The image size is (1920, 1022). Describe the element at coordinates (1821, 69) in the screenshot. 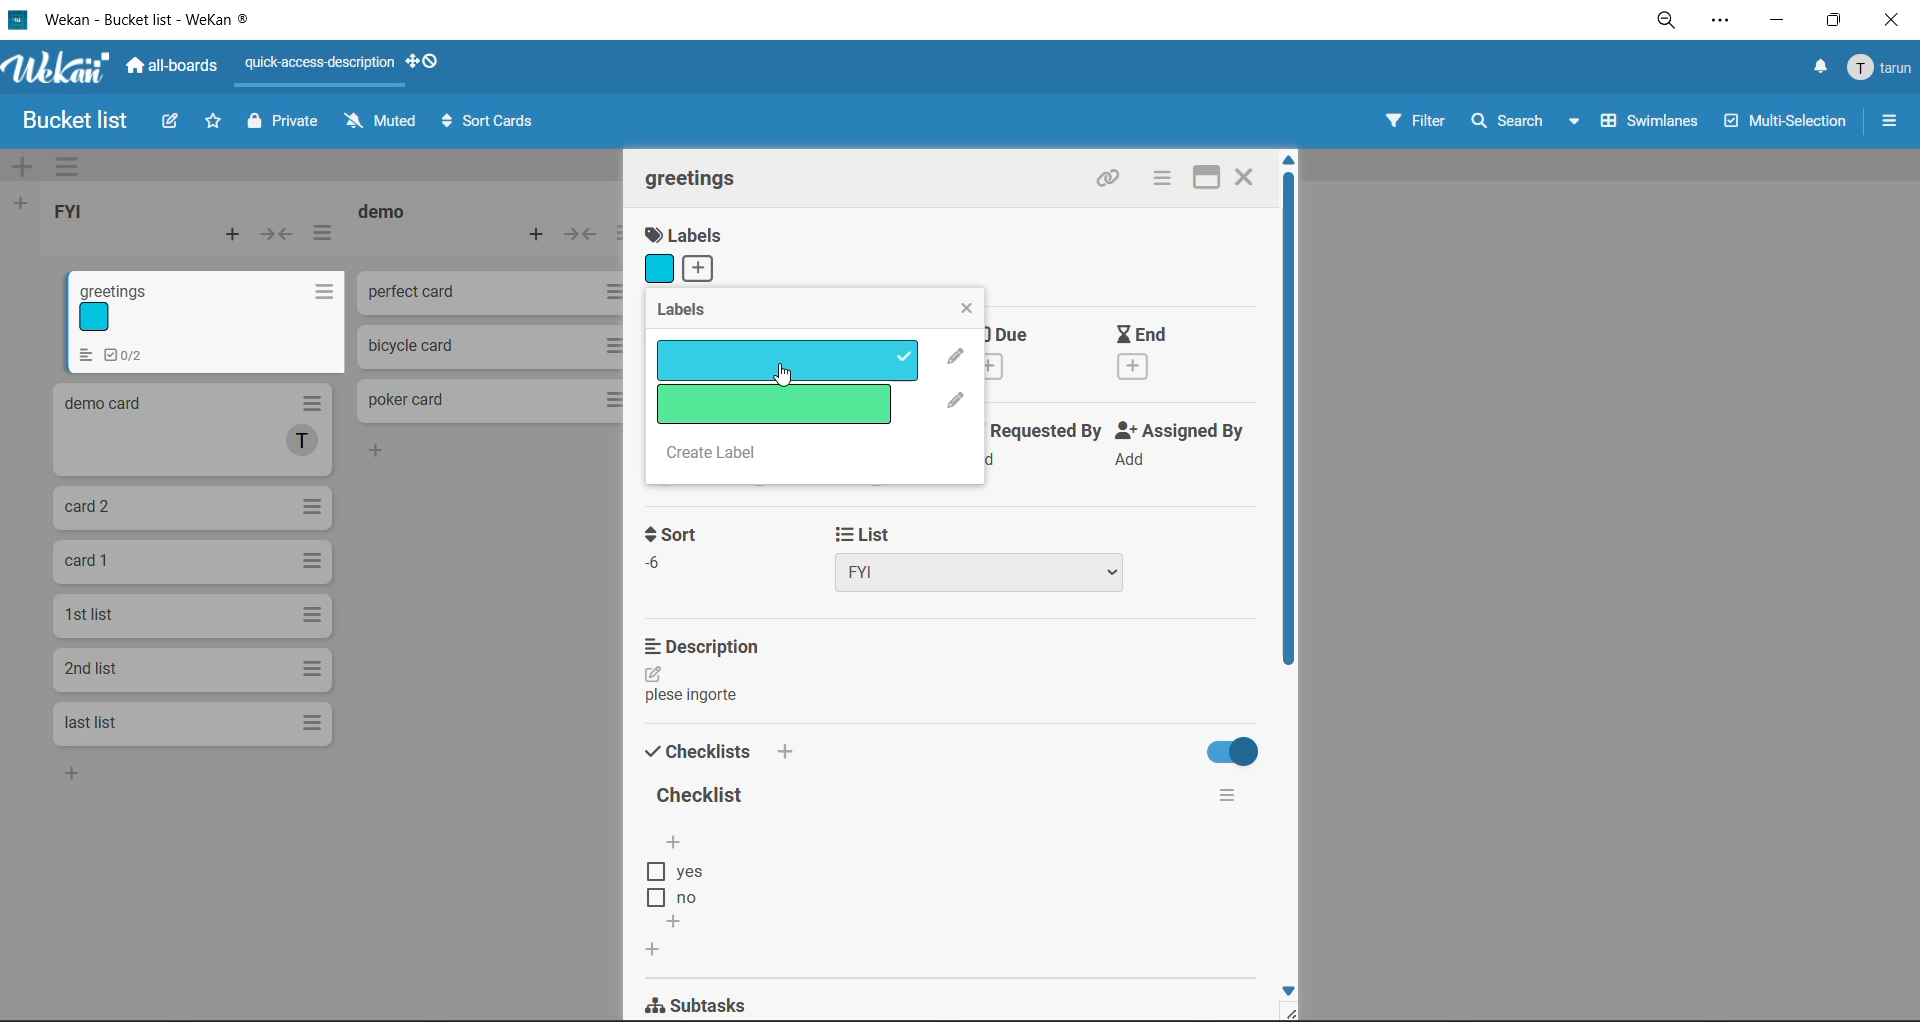

I see `notifications` at that location.